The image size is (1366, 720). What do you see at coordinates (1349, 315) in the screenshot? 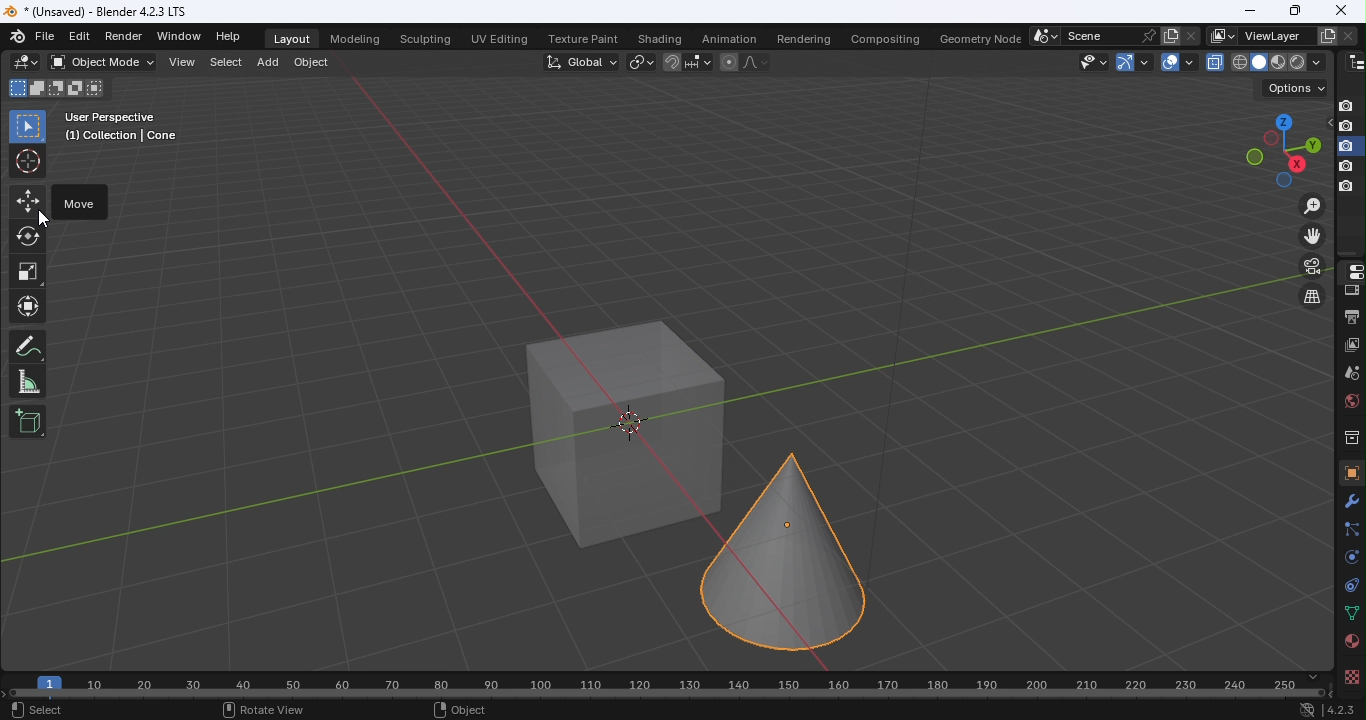
I see `Output` at bounding box center [1349, 315].